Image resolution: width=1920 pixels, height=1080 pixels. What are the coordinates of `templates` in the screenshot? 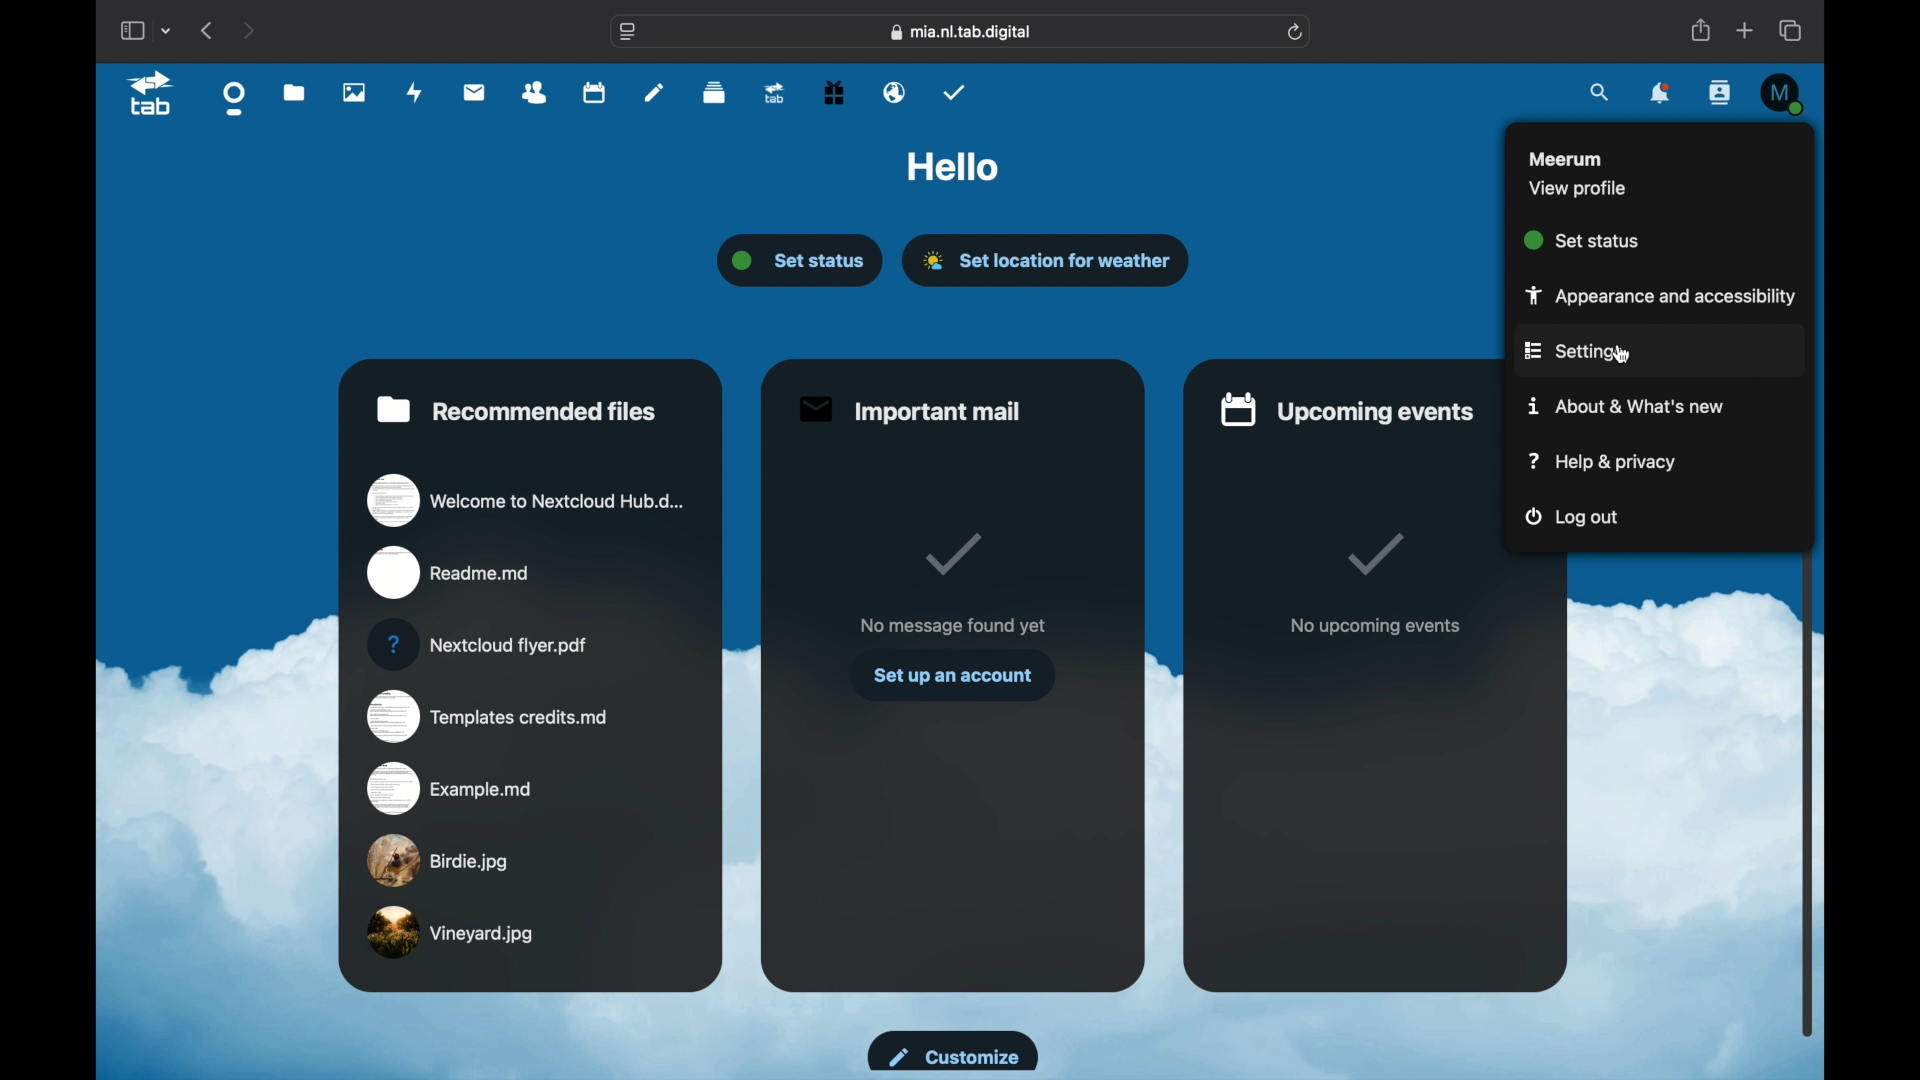 It's located at (487, 717).